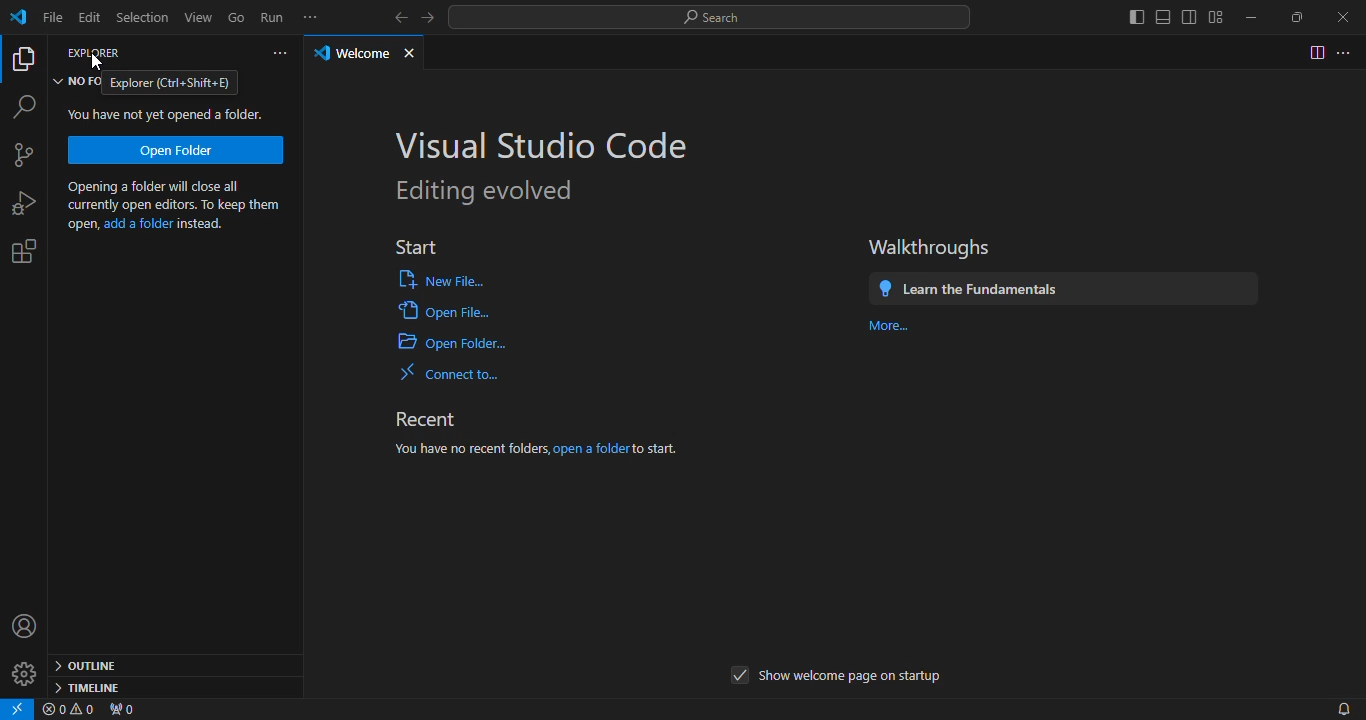 Image resolution: width=1366 pixels, height=720 pixels. I want to click on more options, so click(278, 48).